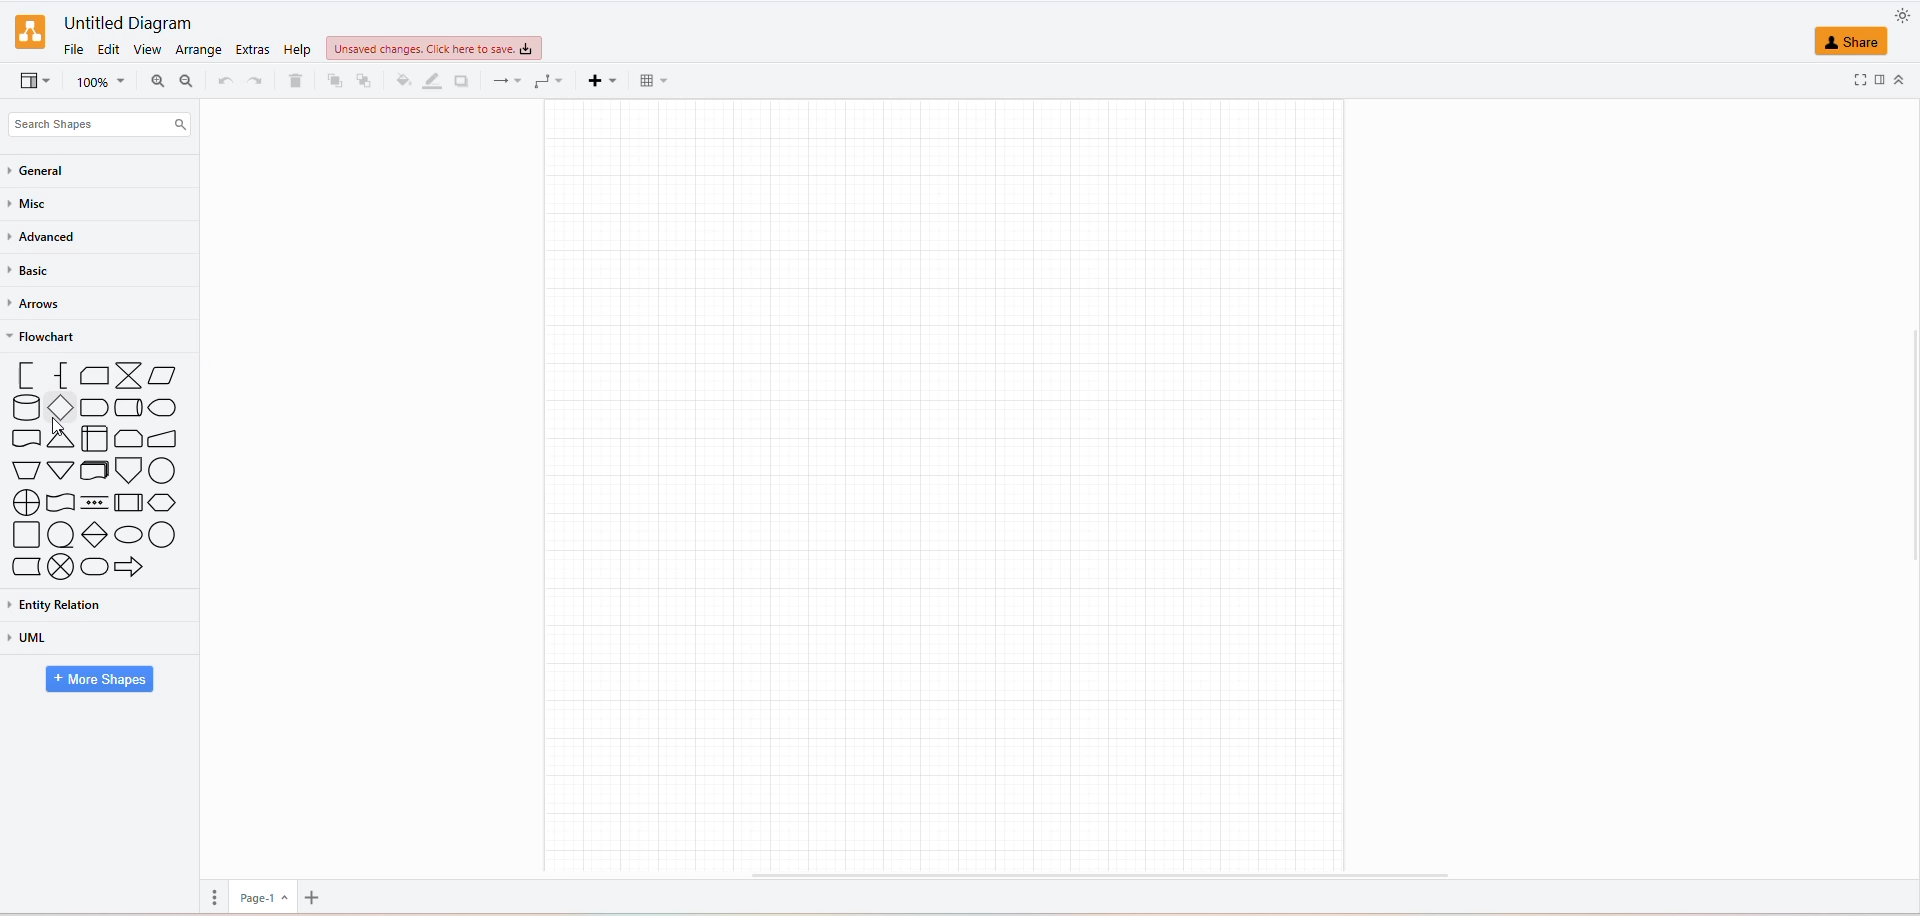 Image resolution: width=1920 pixels, height=916 pixels. I want to click on ZOOM IN , so click(155, 82).